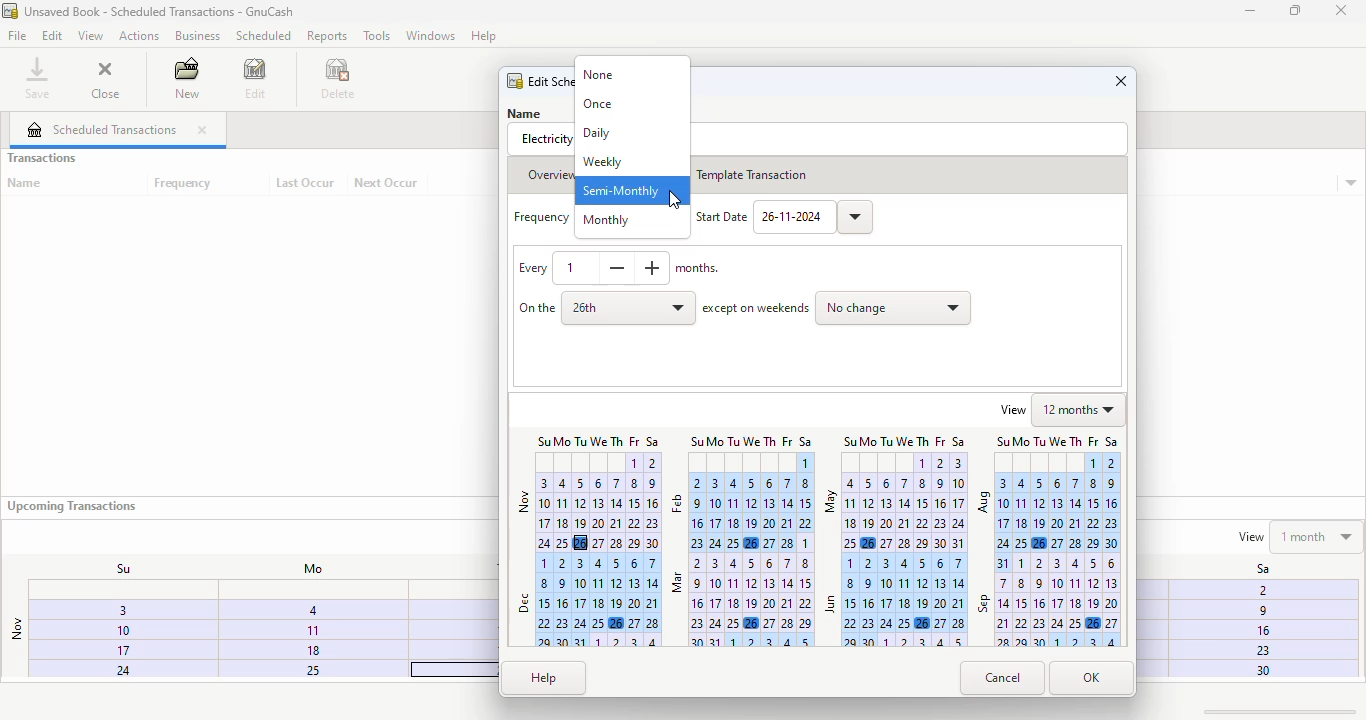 This screenshot has height=720, width=1366. Describe the element at coordinates (544, 678) in the screenshot. I see `help` at that location.